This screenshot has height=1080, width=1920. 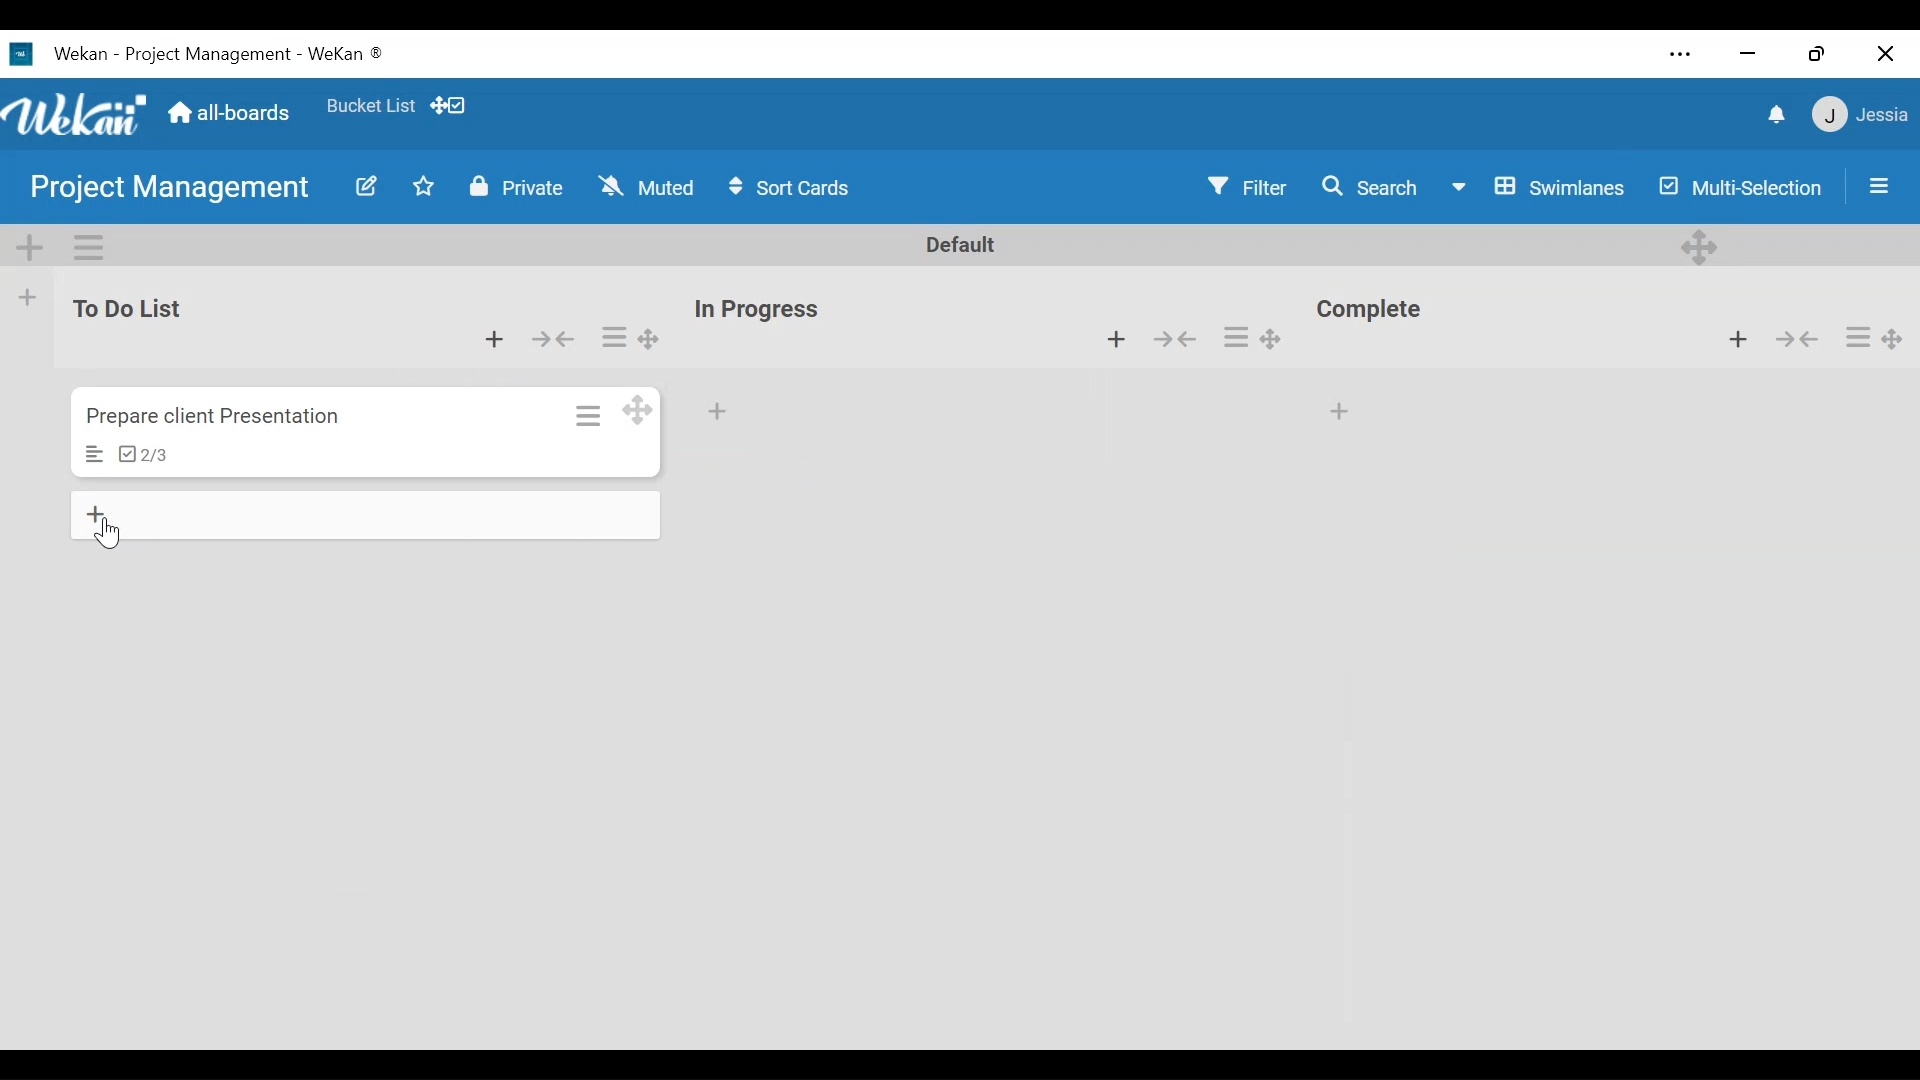 I want to click on Add card to bottom of the list, so click(x=1343, y=406).